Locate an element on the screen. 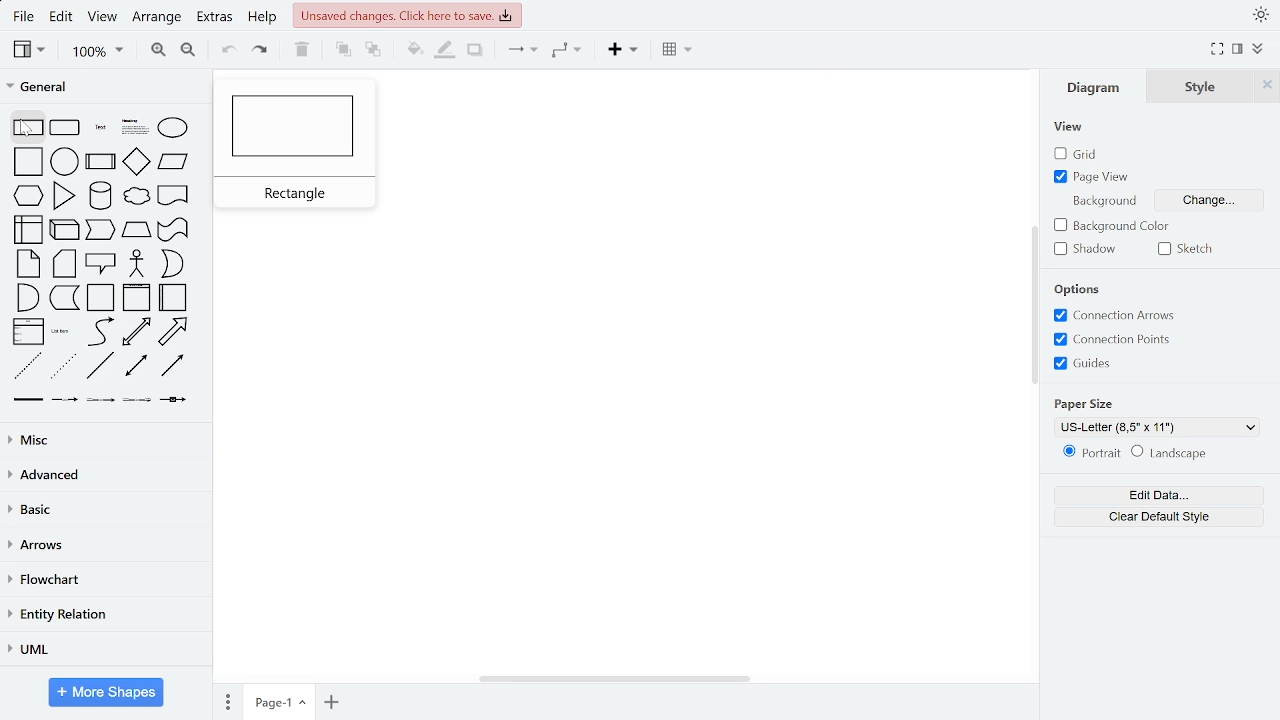 The image size is (1280, 720). view is located at coordinates (102, 19).